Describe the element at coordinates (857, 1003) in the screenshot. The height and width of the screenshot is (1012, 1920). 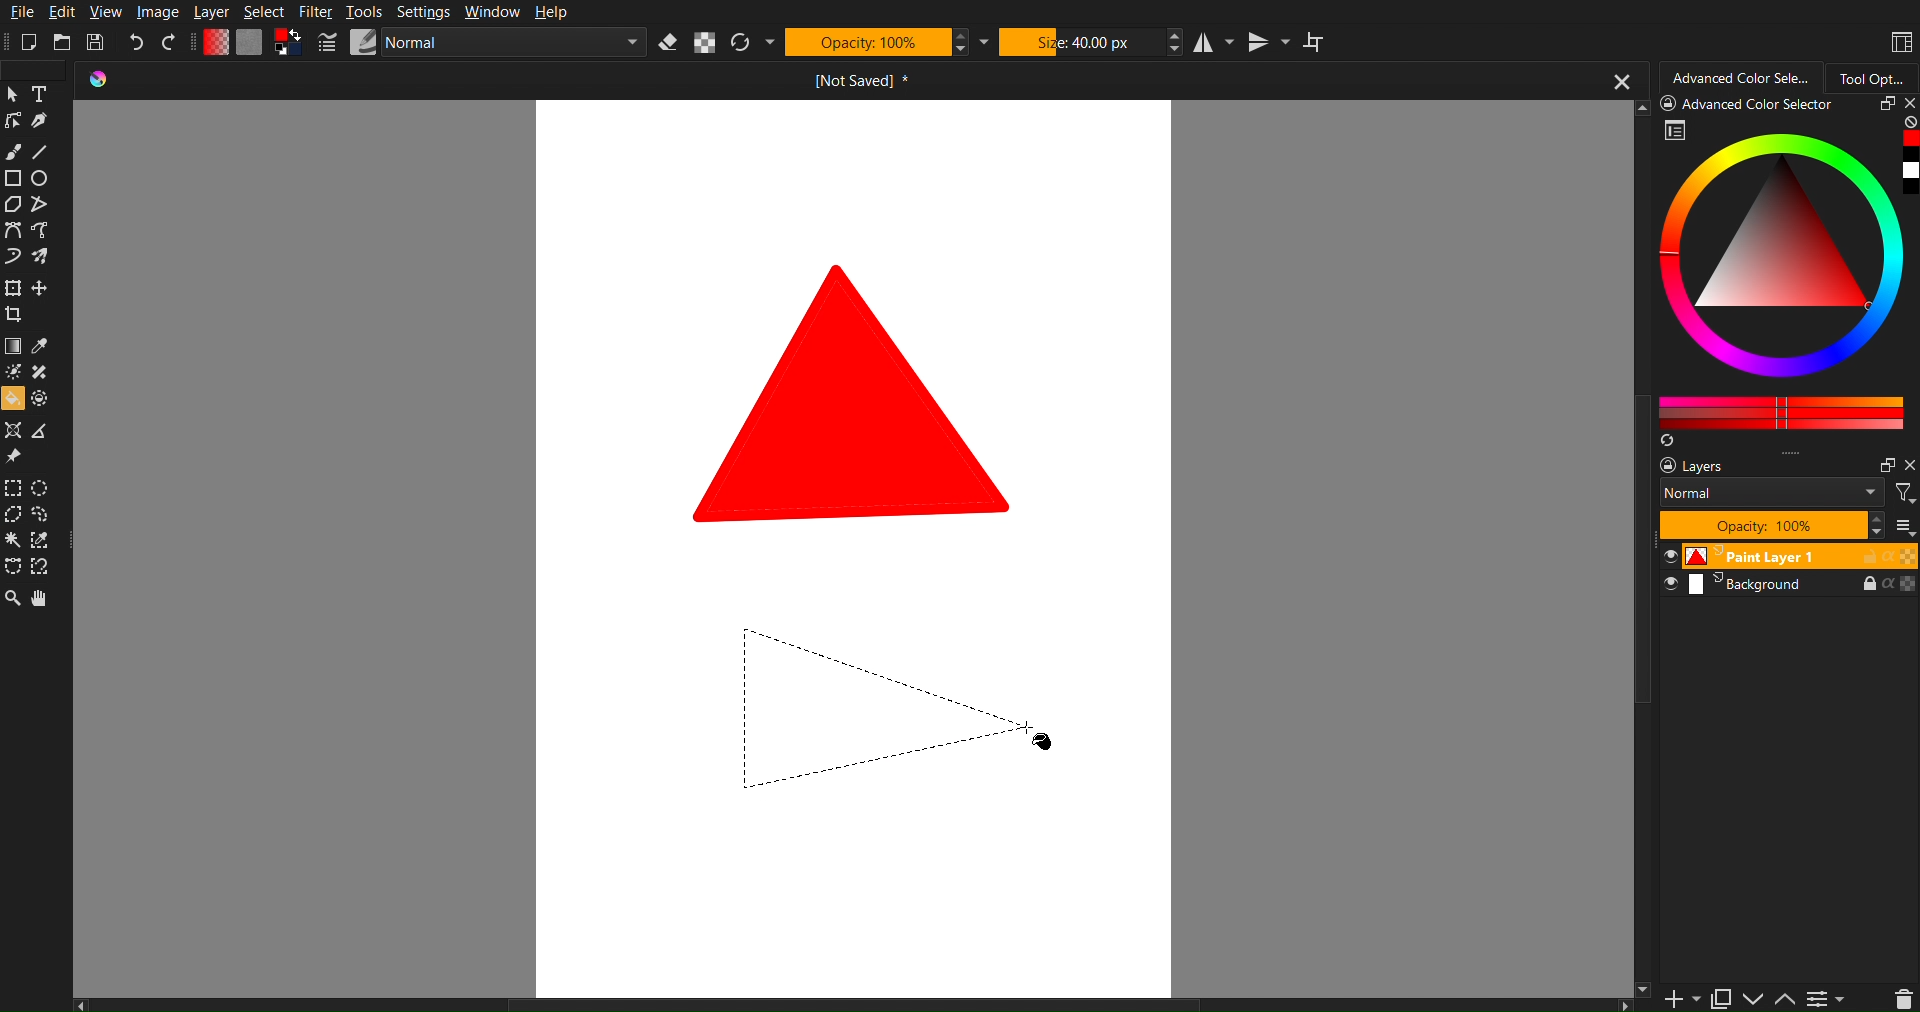
I see `Horizontal Scrollbar` at that location.